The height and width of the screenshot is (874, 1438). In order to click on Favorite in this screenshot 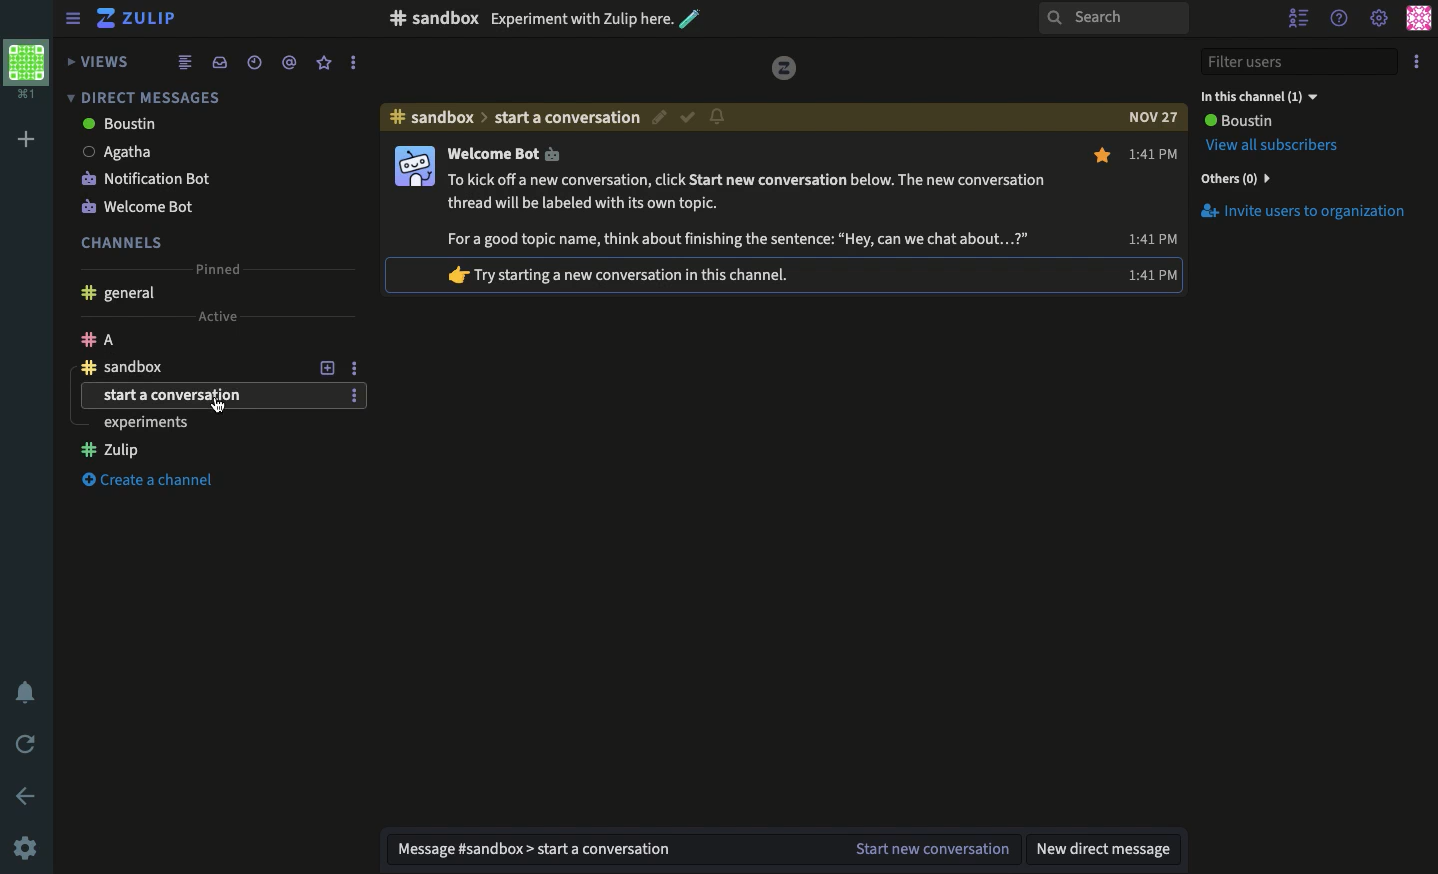, I will do `click(325, 62)`.